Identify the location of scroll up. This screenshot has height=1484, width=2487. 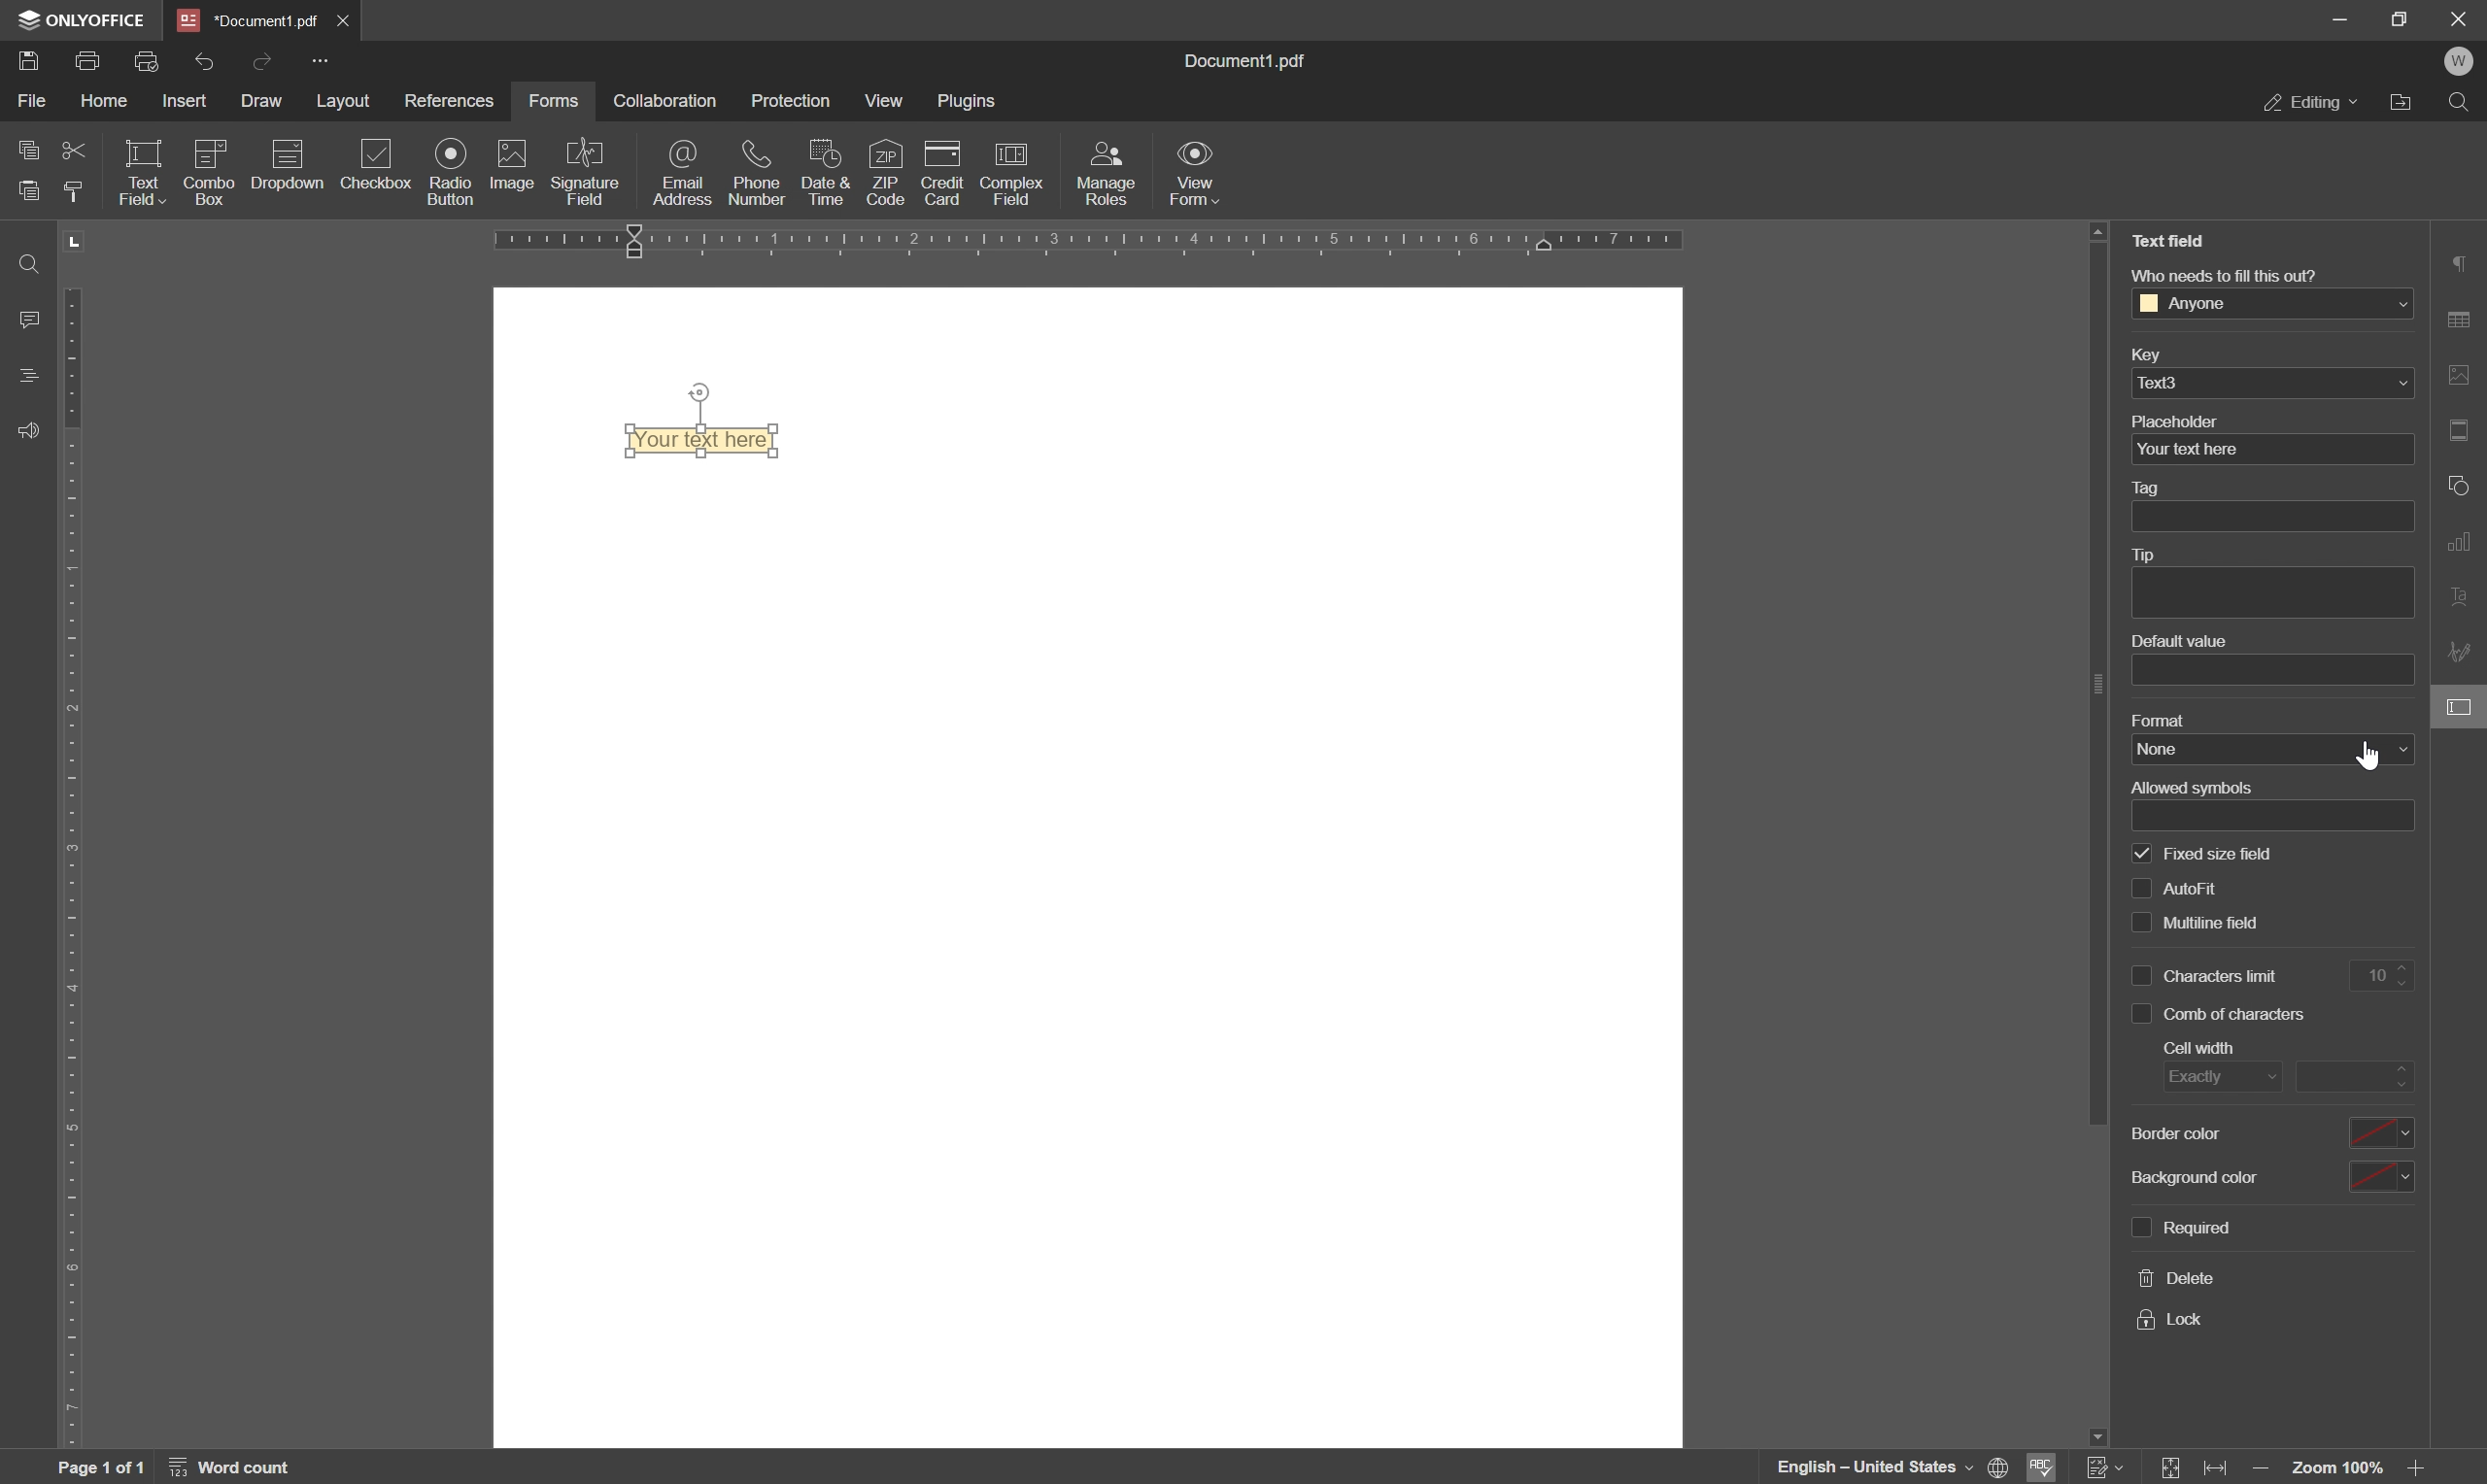
(2099, 231).